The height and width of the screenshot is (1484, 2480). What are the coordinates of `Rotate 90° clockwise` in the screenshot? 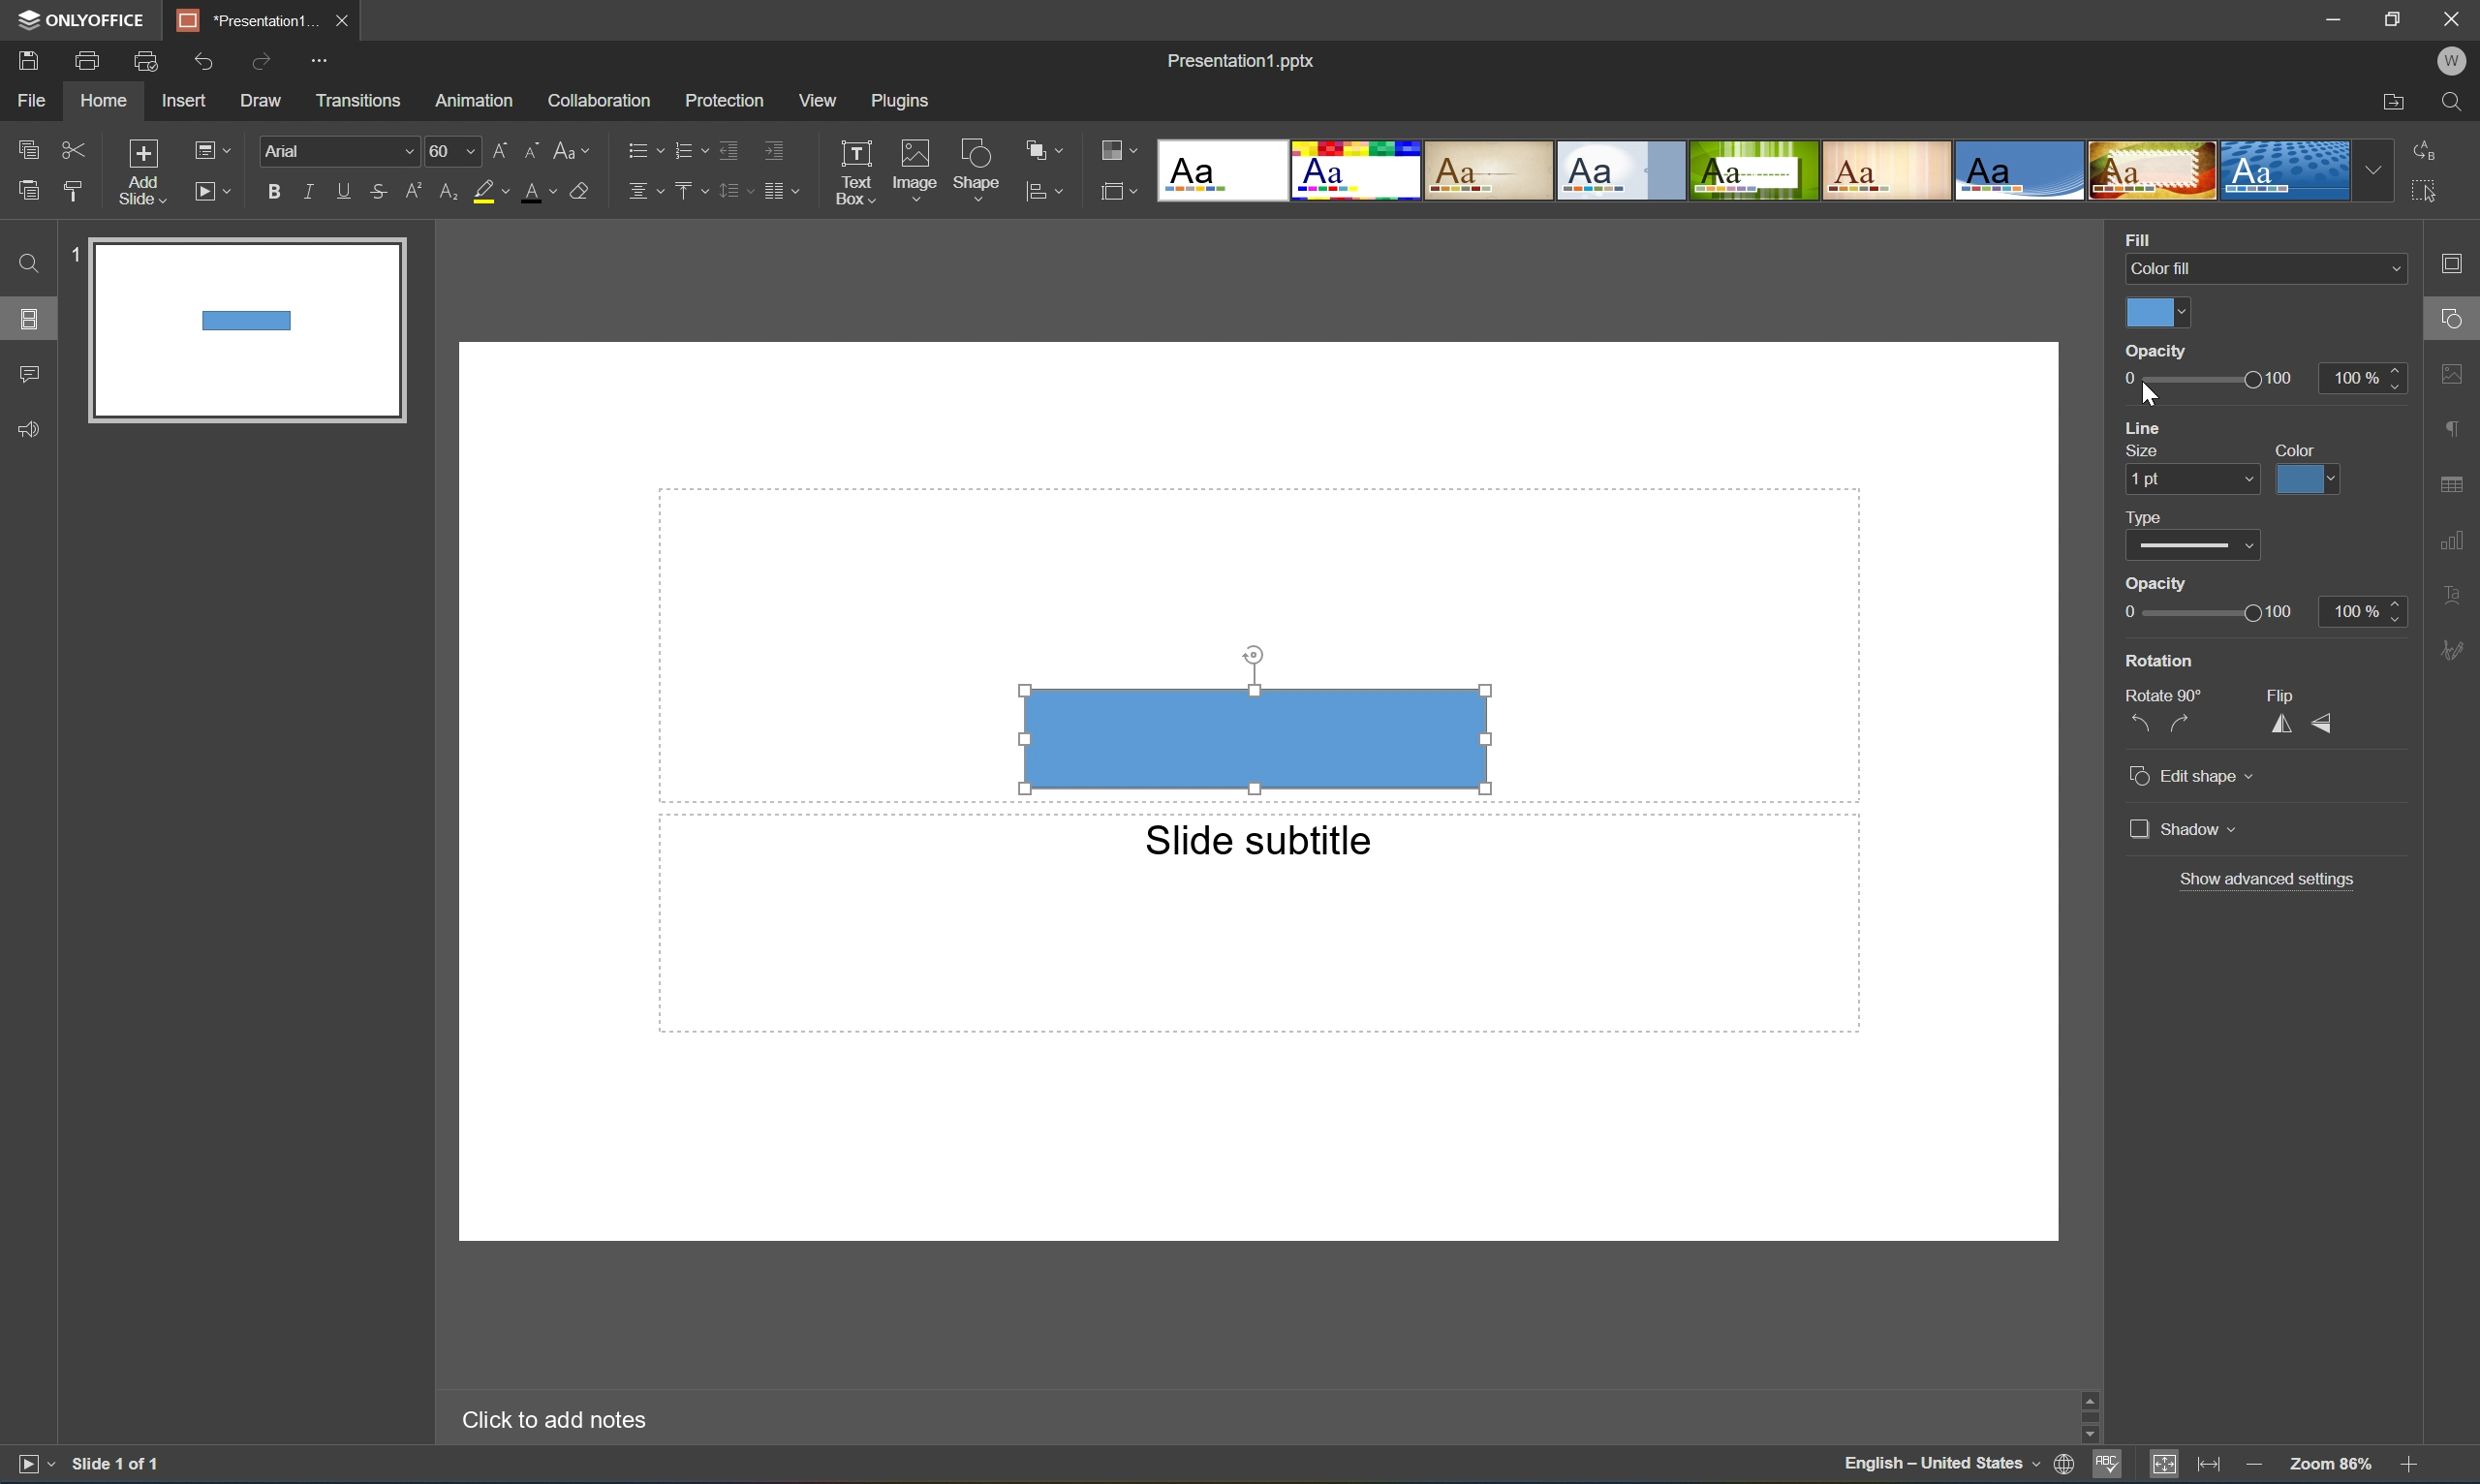 It's located at (2181, 720).